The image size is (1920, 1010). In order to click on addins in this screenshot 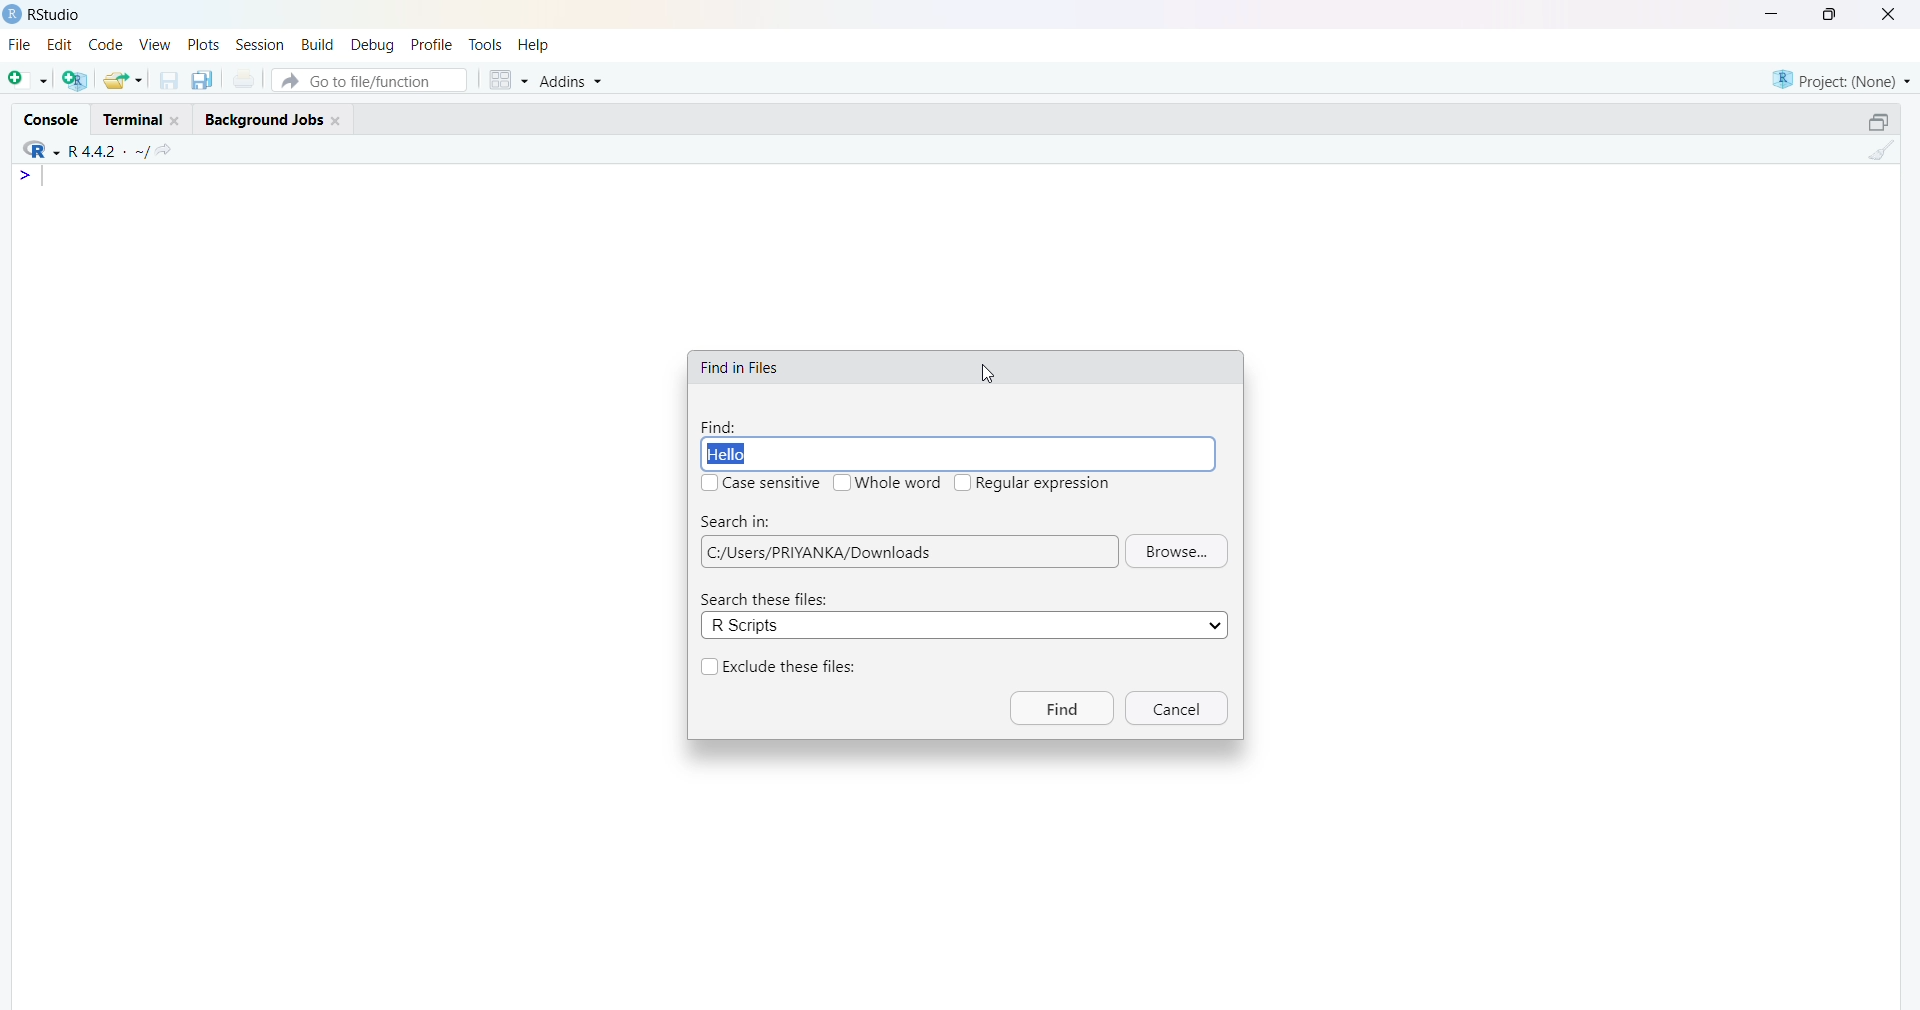, I will do `click(573, 82)`.